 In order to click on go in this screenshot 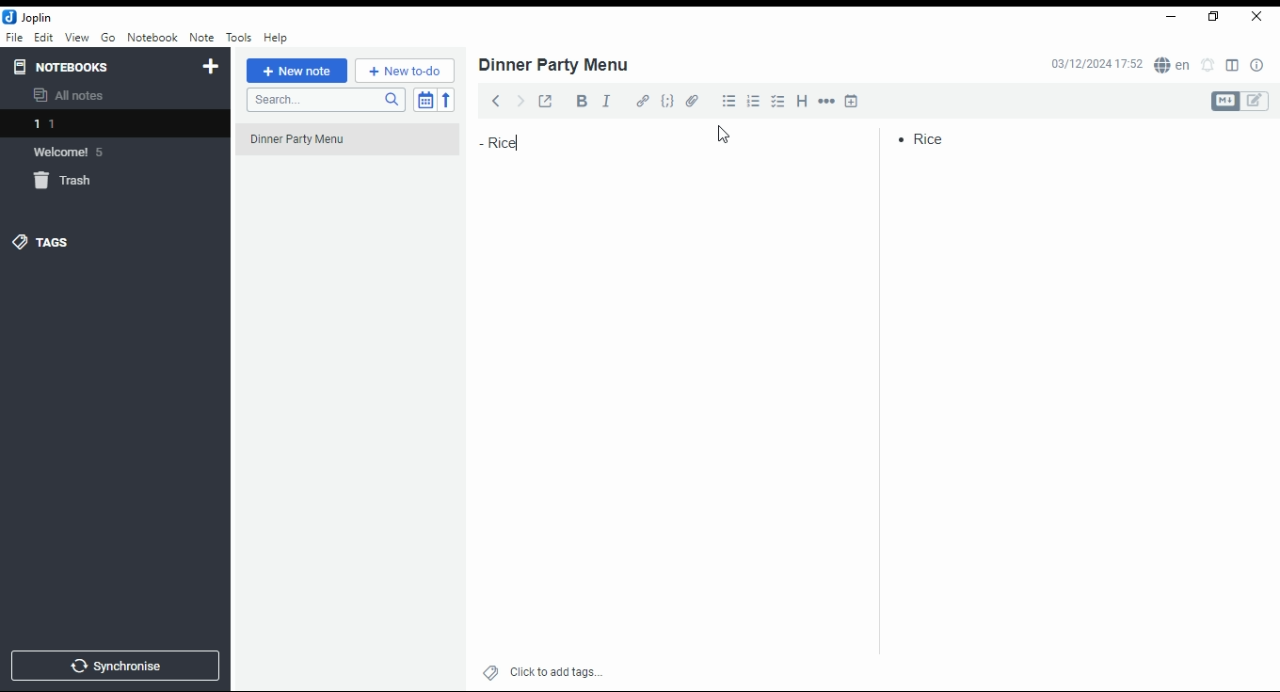, I will do `click(108, 38)`.